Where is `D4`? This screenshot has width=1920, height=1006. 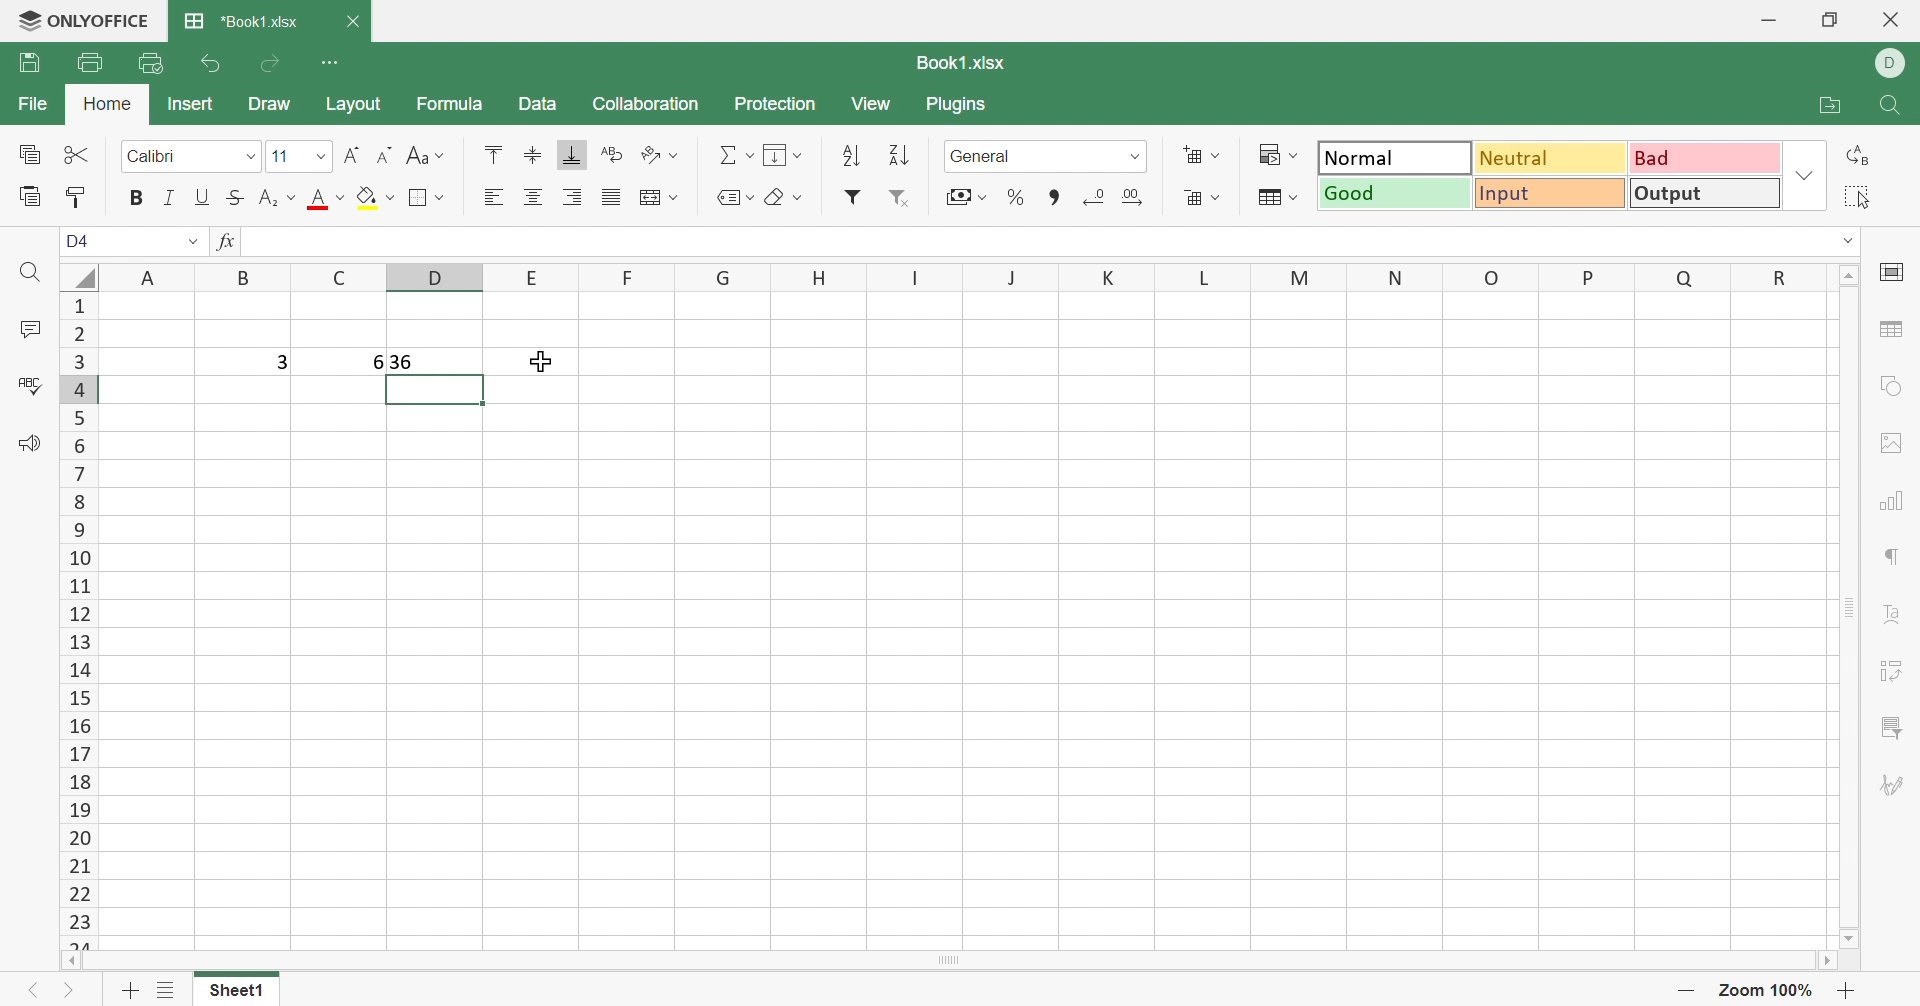
D4 is located at coordinates (93, 238).